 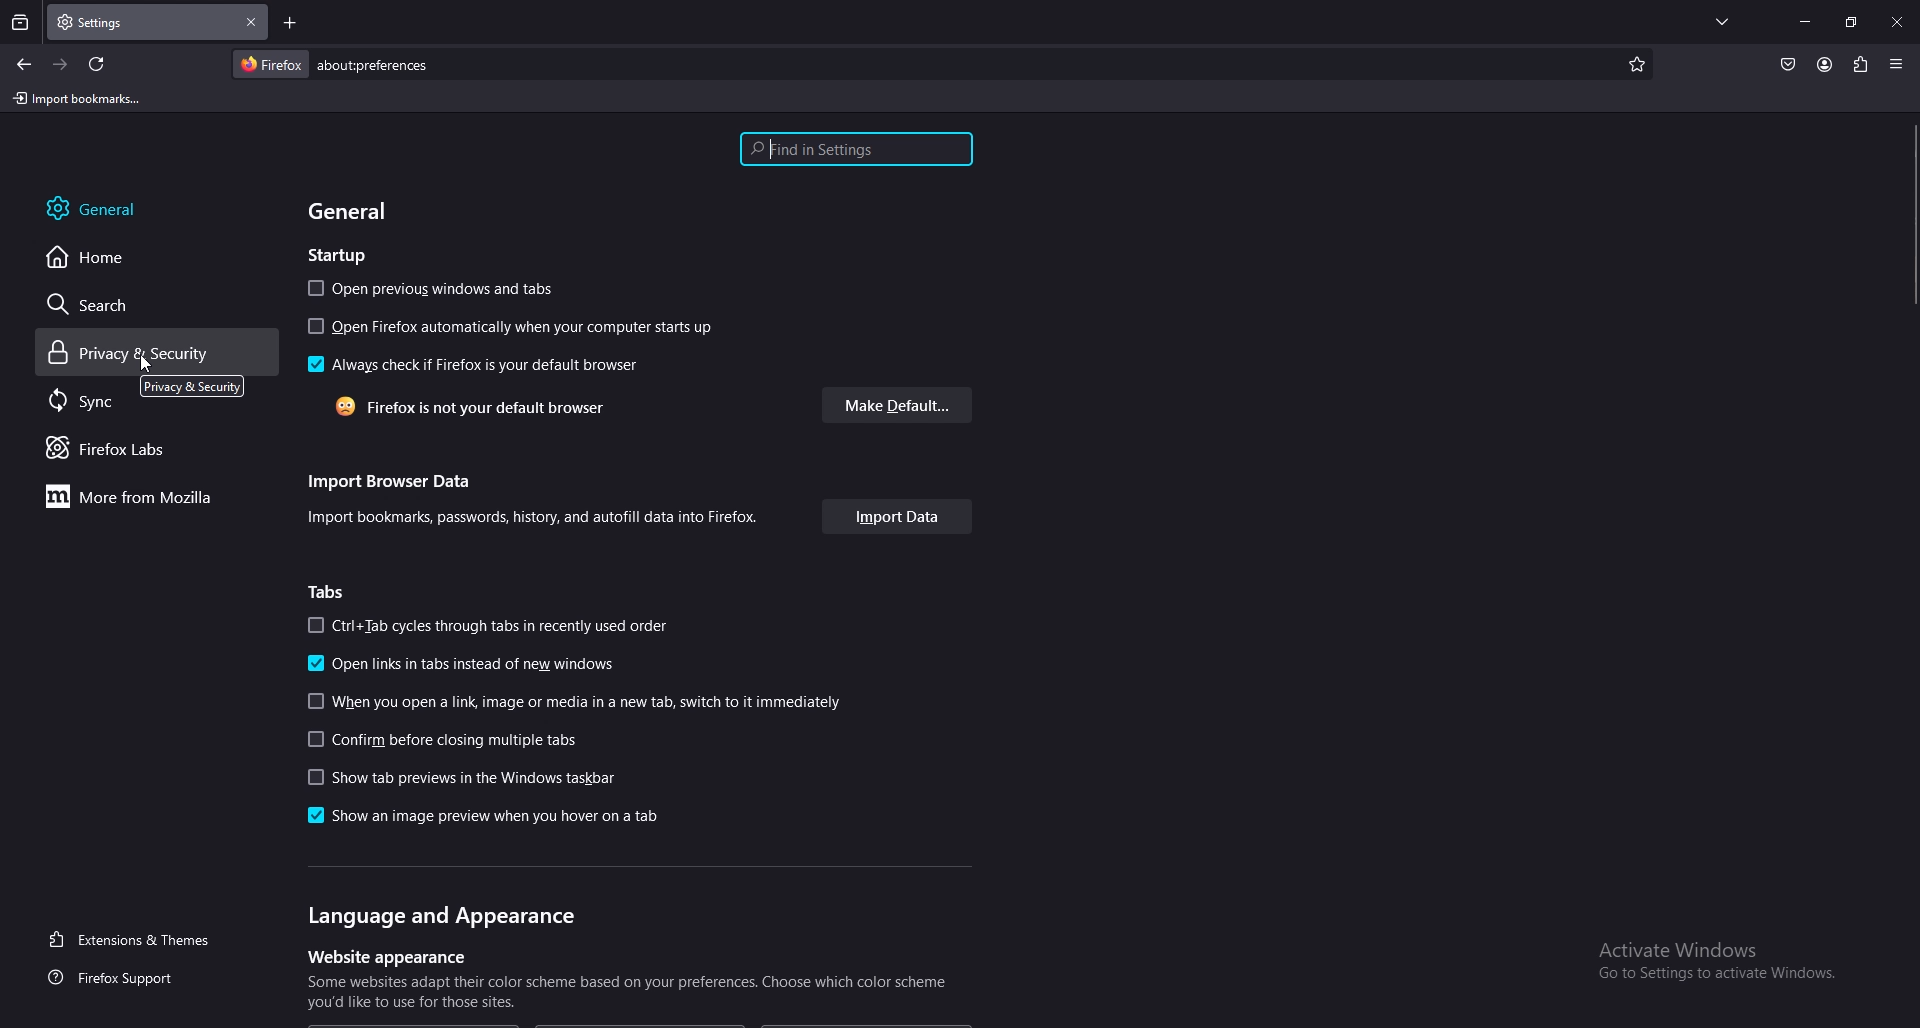 I want to click on extension and themes, so click(x=133, y=939).